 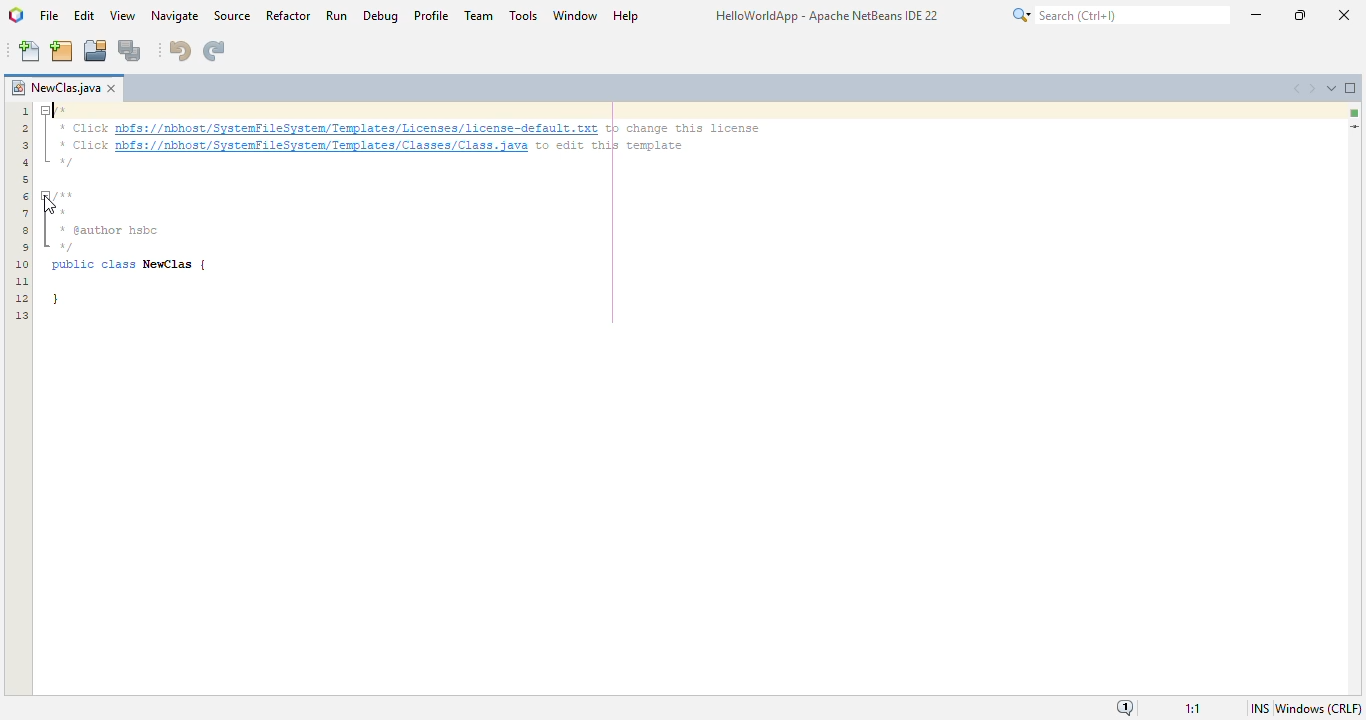 What do you see at coordinates (95, 49) in the screenshot?
I see `open project` at bounding box center [95, 49].